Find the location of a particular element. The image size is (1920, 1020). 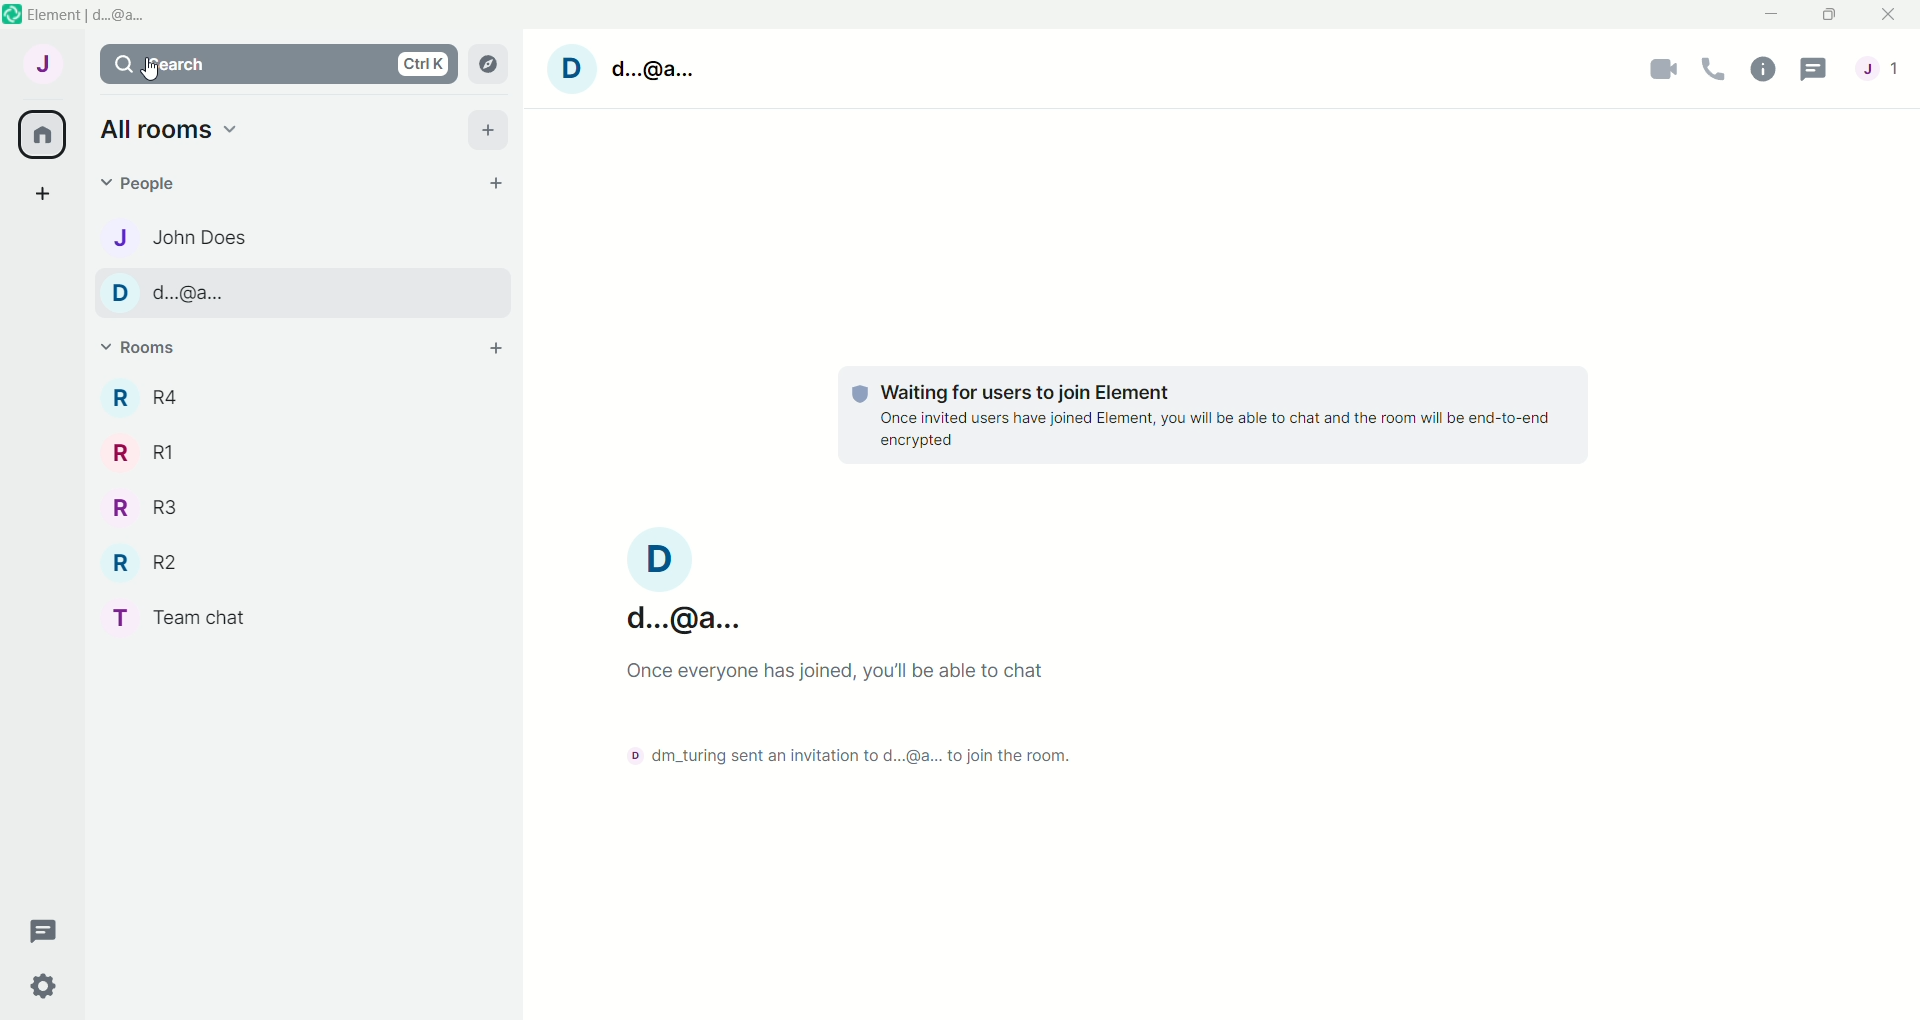

cursor is located at coordinates (153, 81).